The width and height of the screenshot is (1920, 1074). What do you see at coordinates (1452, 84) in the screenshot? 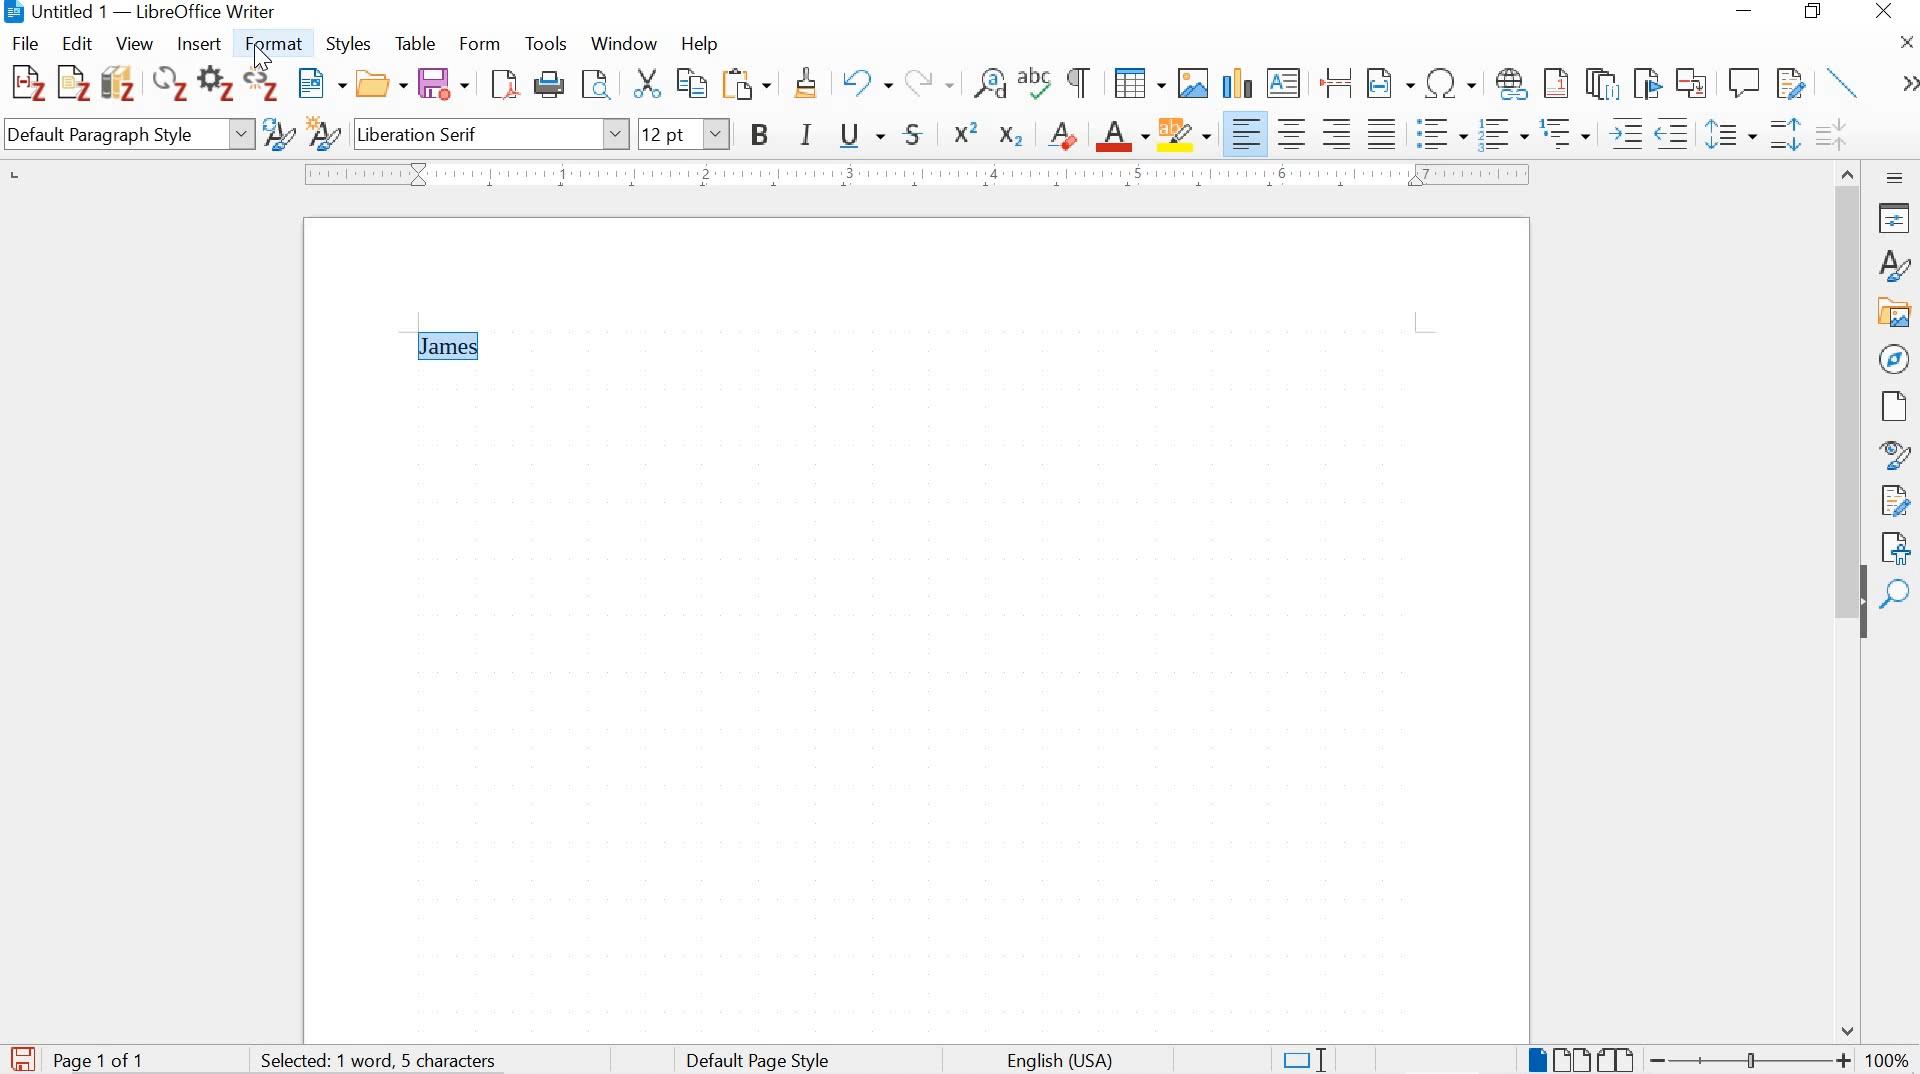
I see `insert special characters` at bounding box center [1452, 84].